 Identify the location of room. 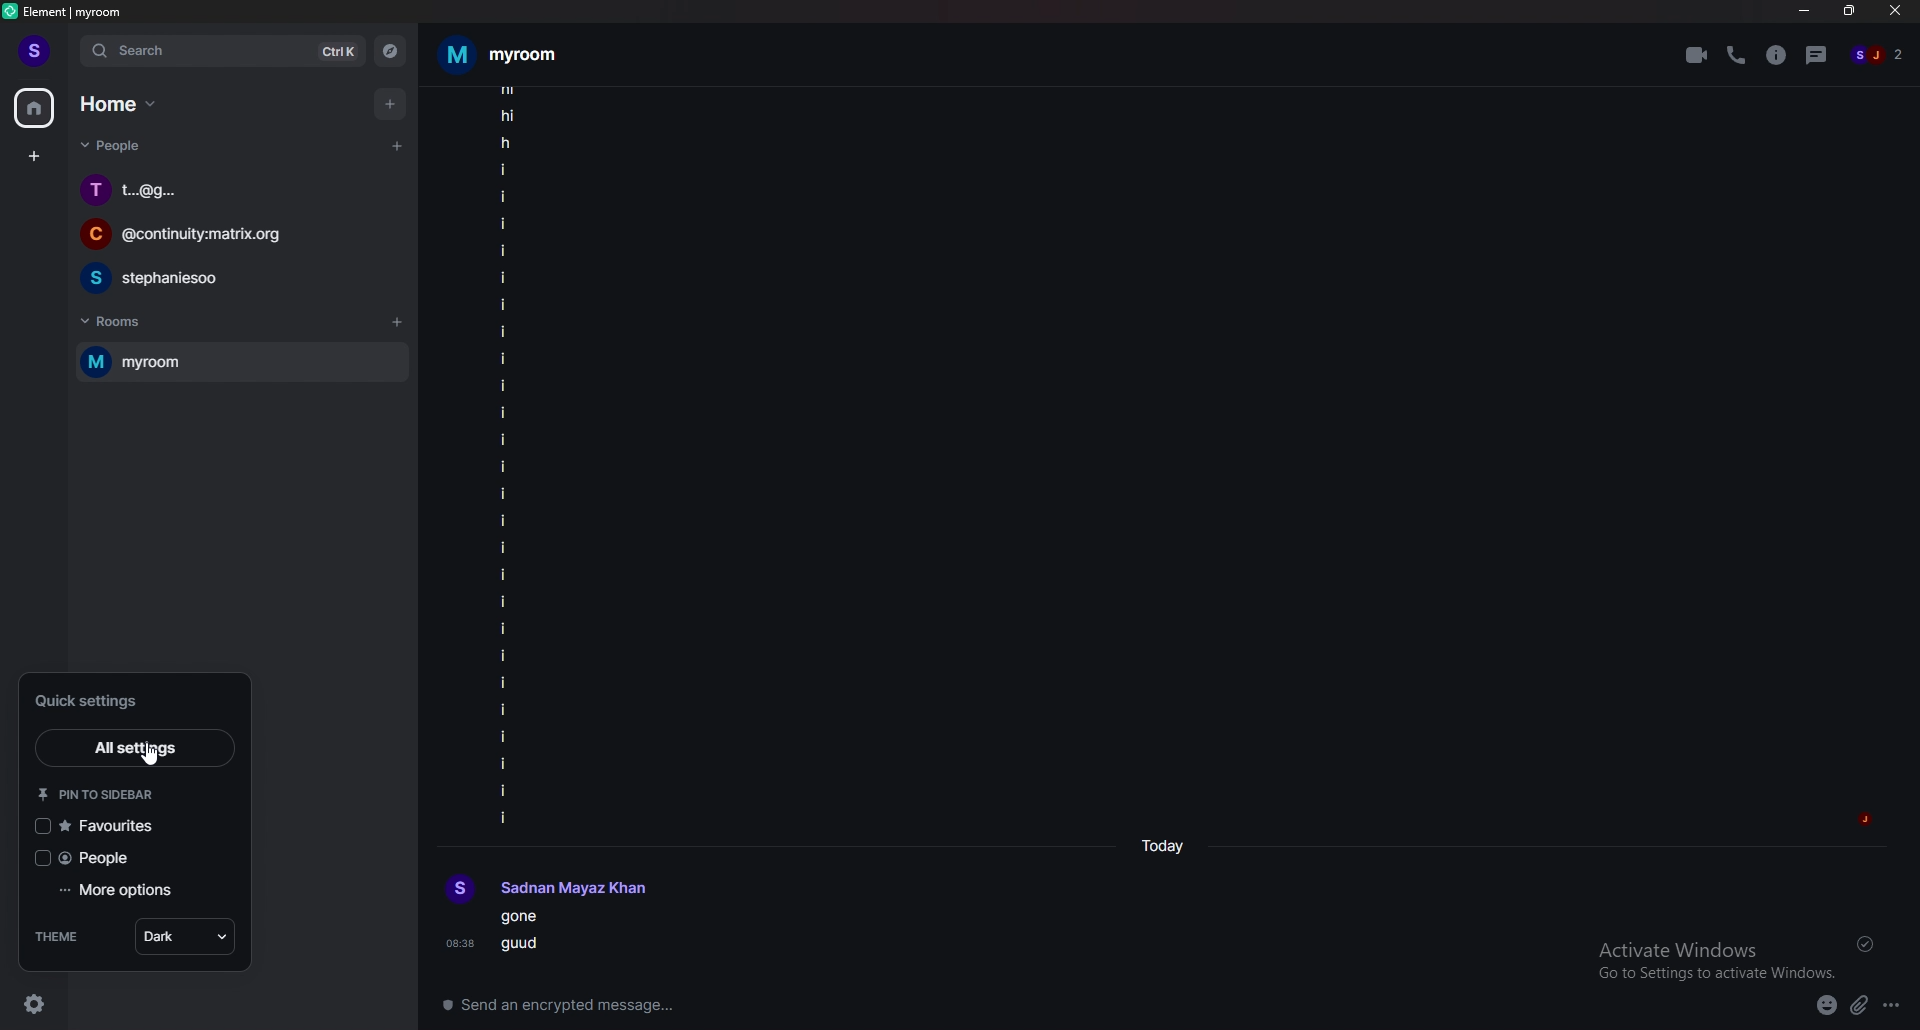
(237, 363).